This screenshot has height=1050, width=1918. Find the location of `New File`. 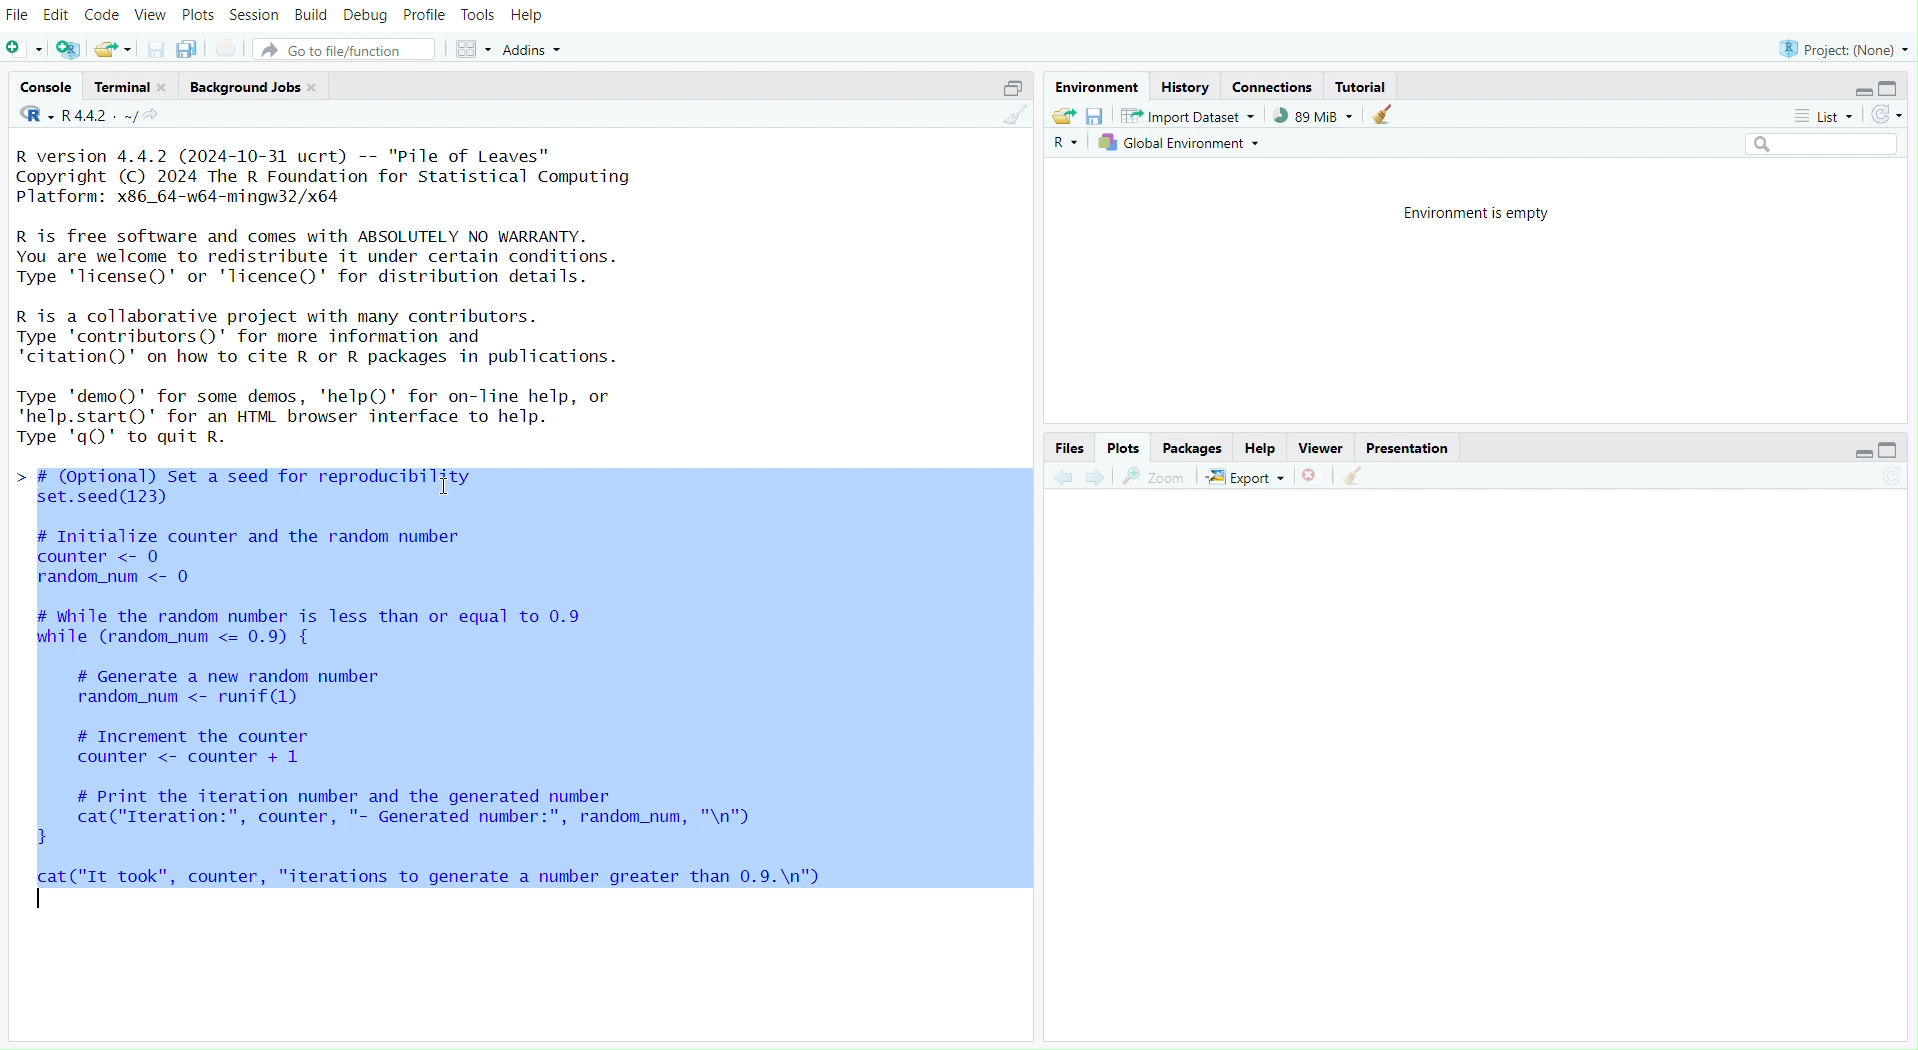

New File is located at coordinates (25, 48).